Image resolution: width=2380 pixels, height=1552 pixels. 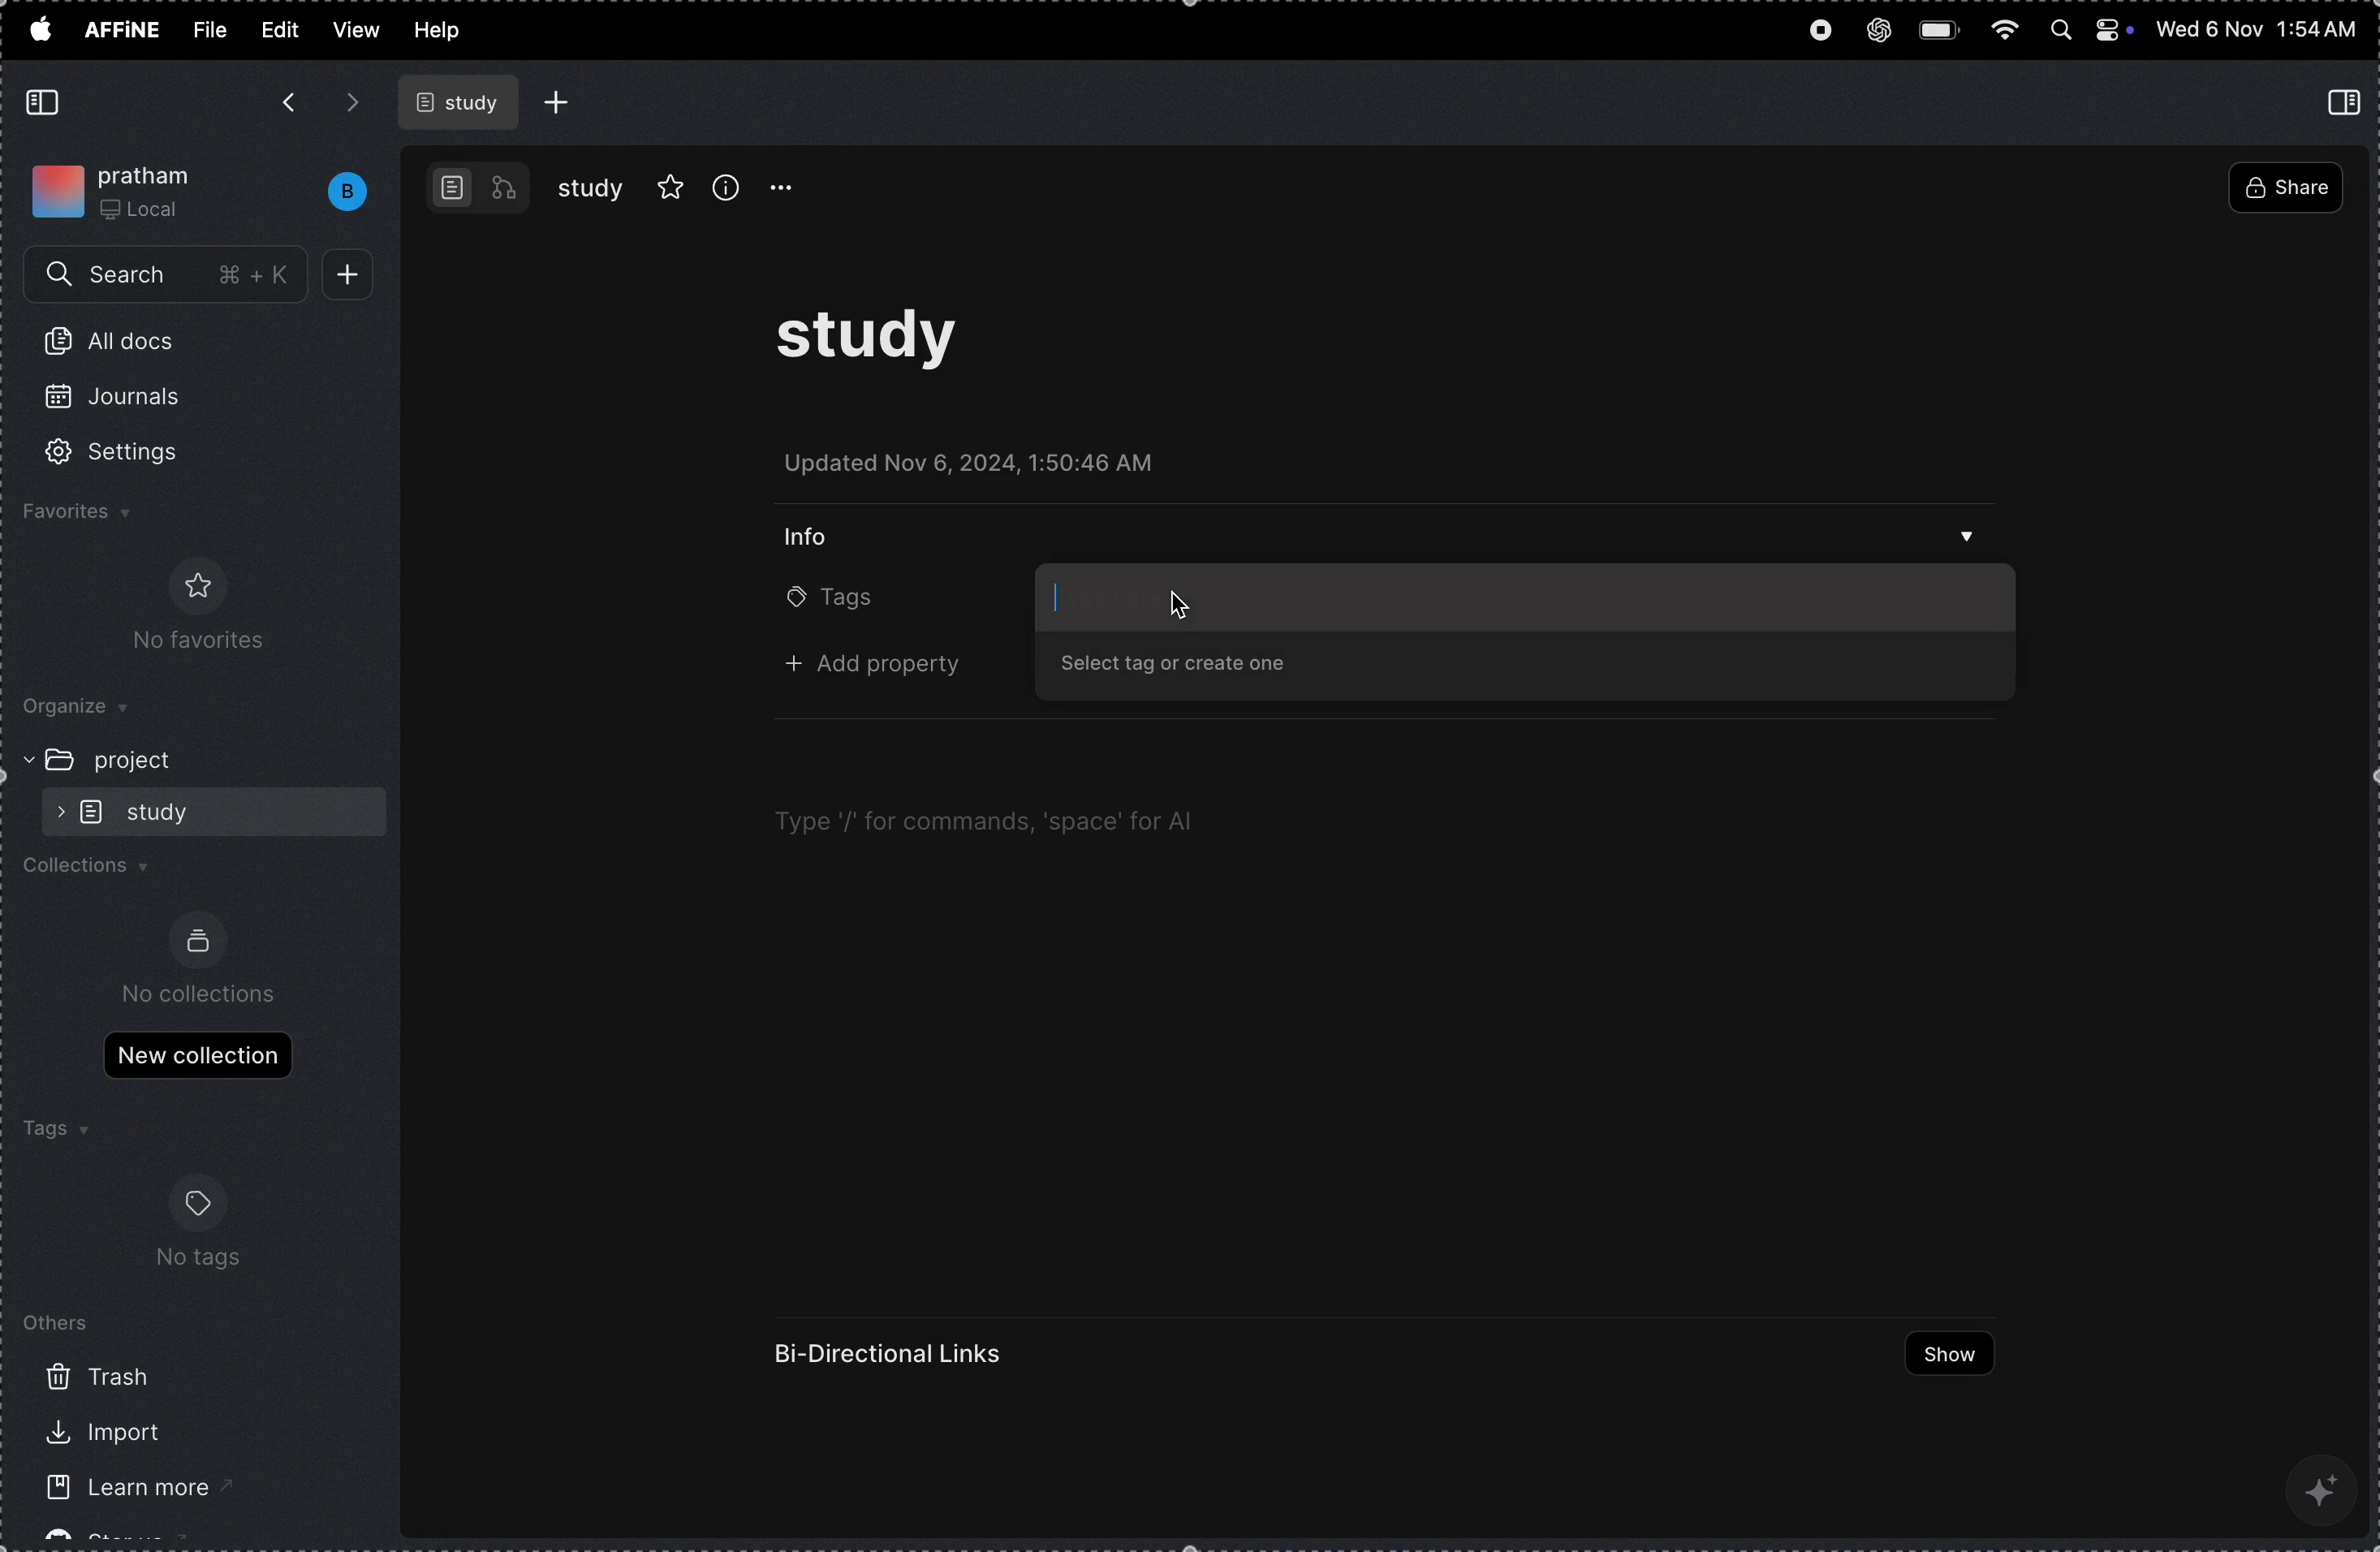 What do you see at coordinates (2257, 30) in the screenshot?
I see `time and date` at bounding box center [2257, 30].